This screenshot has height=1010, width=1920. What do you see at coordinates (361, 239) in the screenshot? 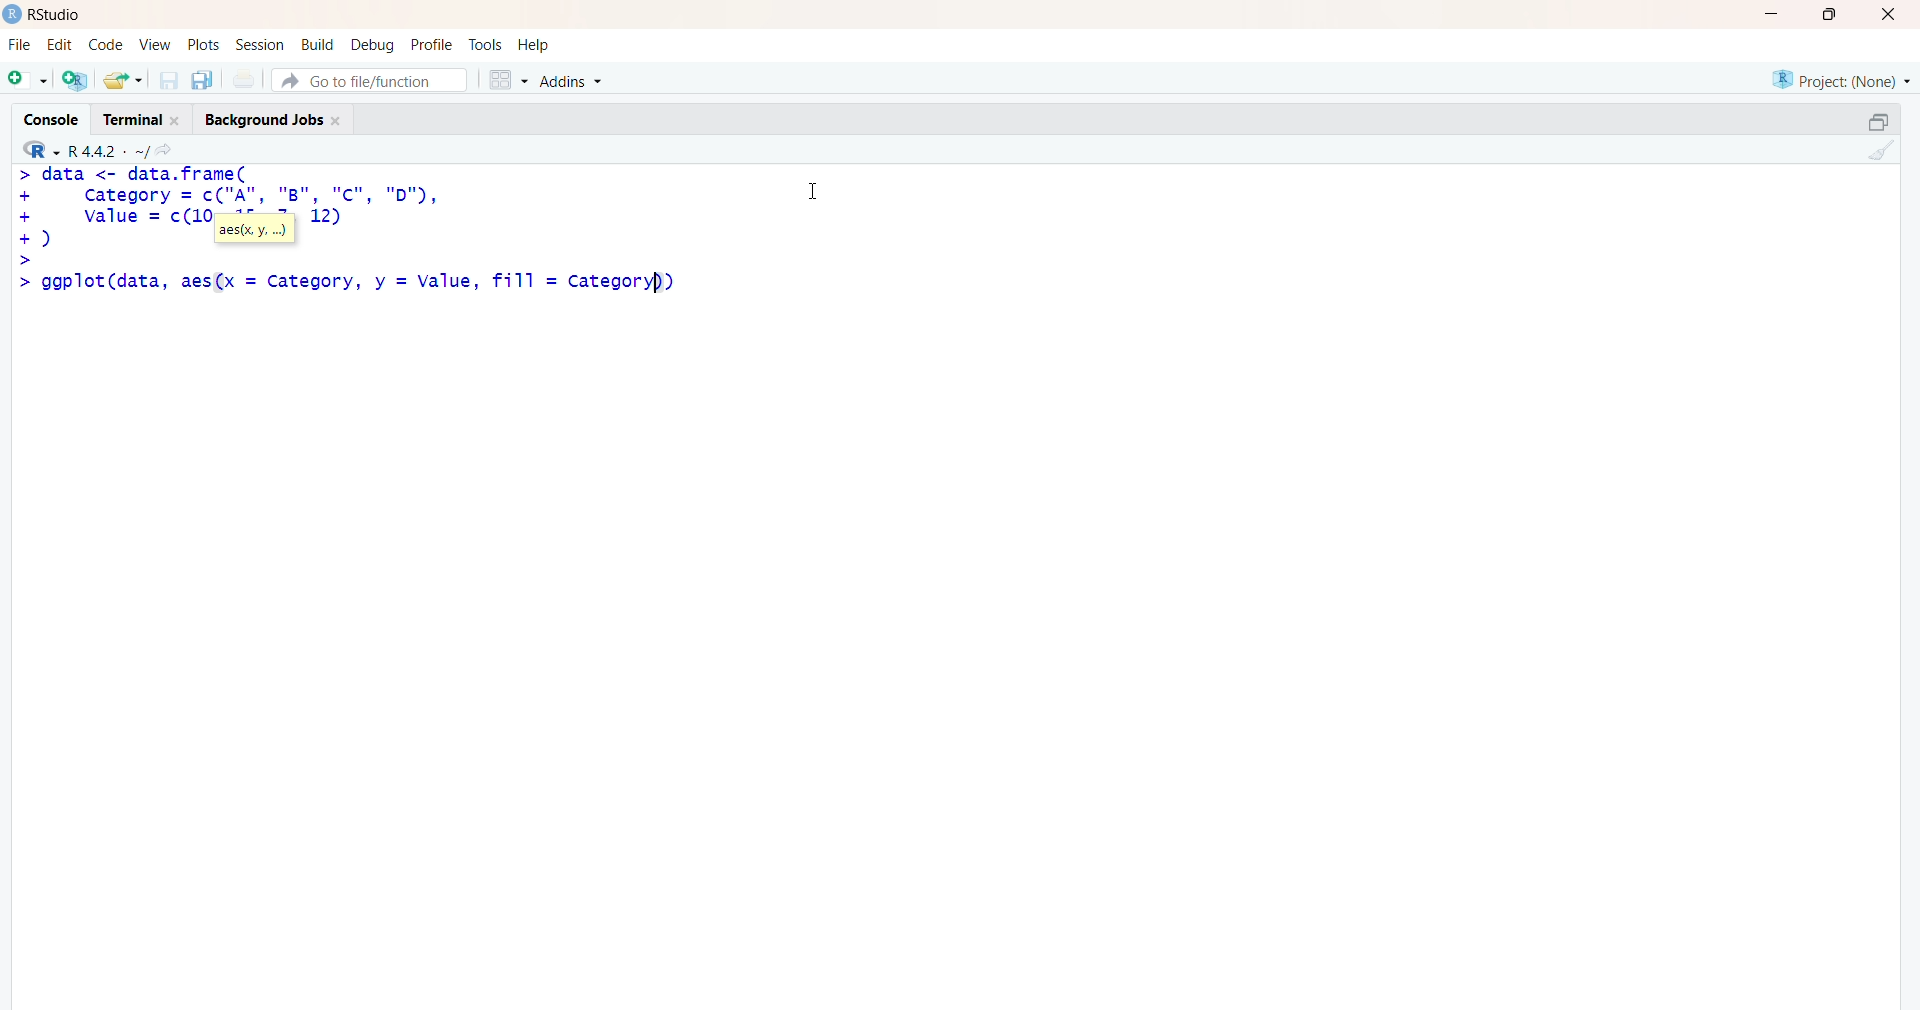
I see `code - > data <- data.frame(+ category = c("A", "B", "Cc", "D"),+ value = c(10 12)© asic>> ggplot(data, aes(x = Category, y = Value, fill = category))` at bounding box center [361, 239].